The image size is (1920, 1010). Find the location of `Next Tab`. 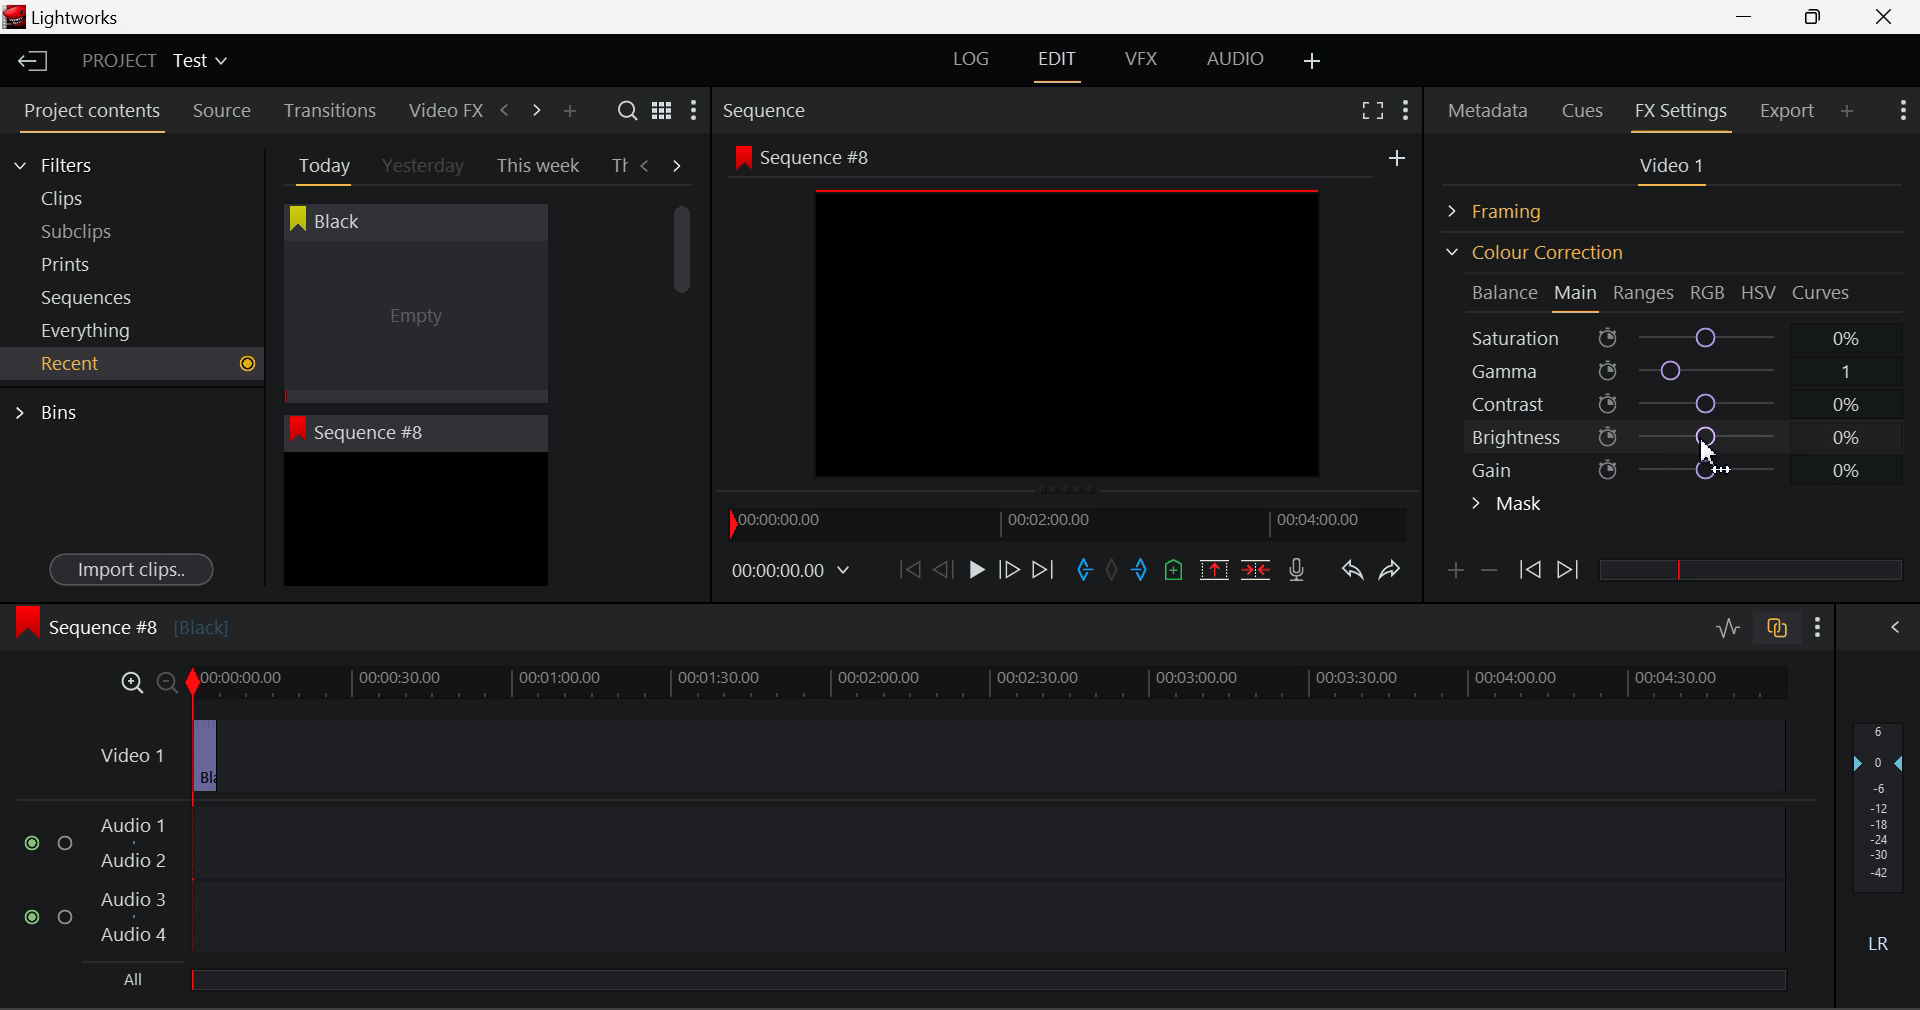

Next Tab is located at coordinates (678, 164).